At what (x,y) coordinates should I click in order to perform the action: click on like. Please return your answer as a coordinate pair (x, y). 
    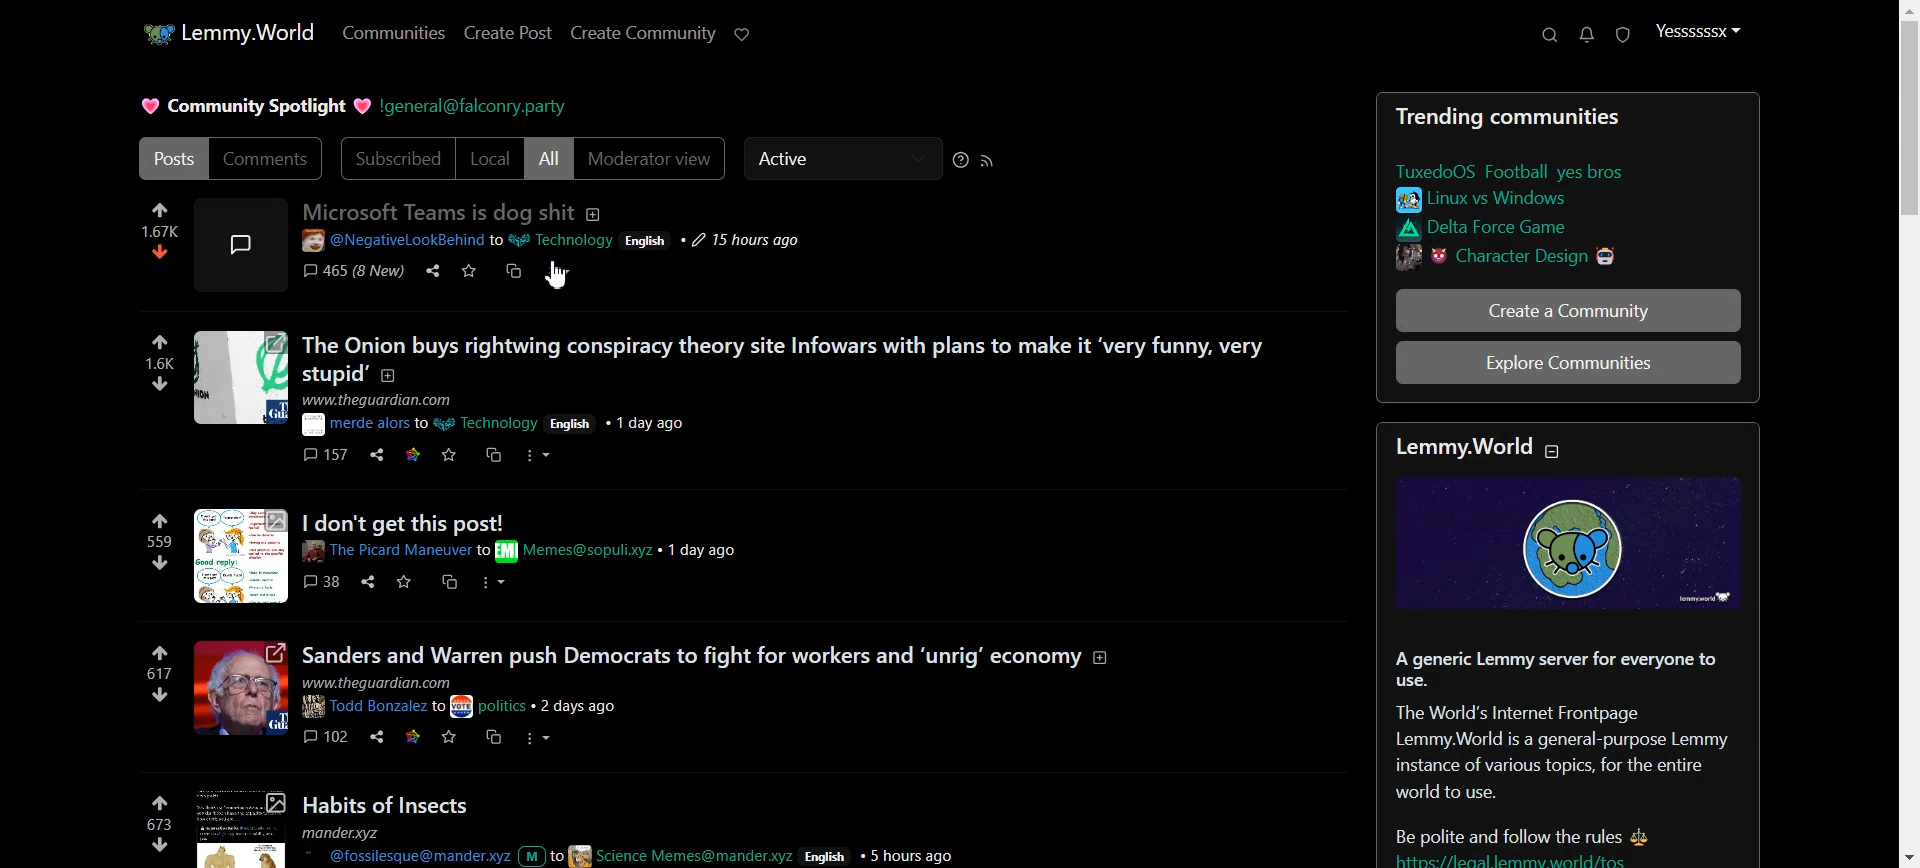
    Looking at the image, I should click on (161, 343).